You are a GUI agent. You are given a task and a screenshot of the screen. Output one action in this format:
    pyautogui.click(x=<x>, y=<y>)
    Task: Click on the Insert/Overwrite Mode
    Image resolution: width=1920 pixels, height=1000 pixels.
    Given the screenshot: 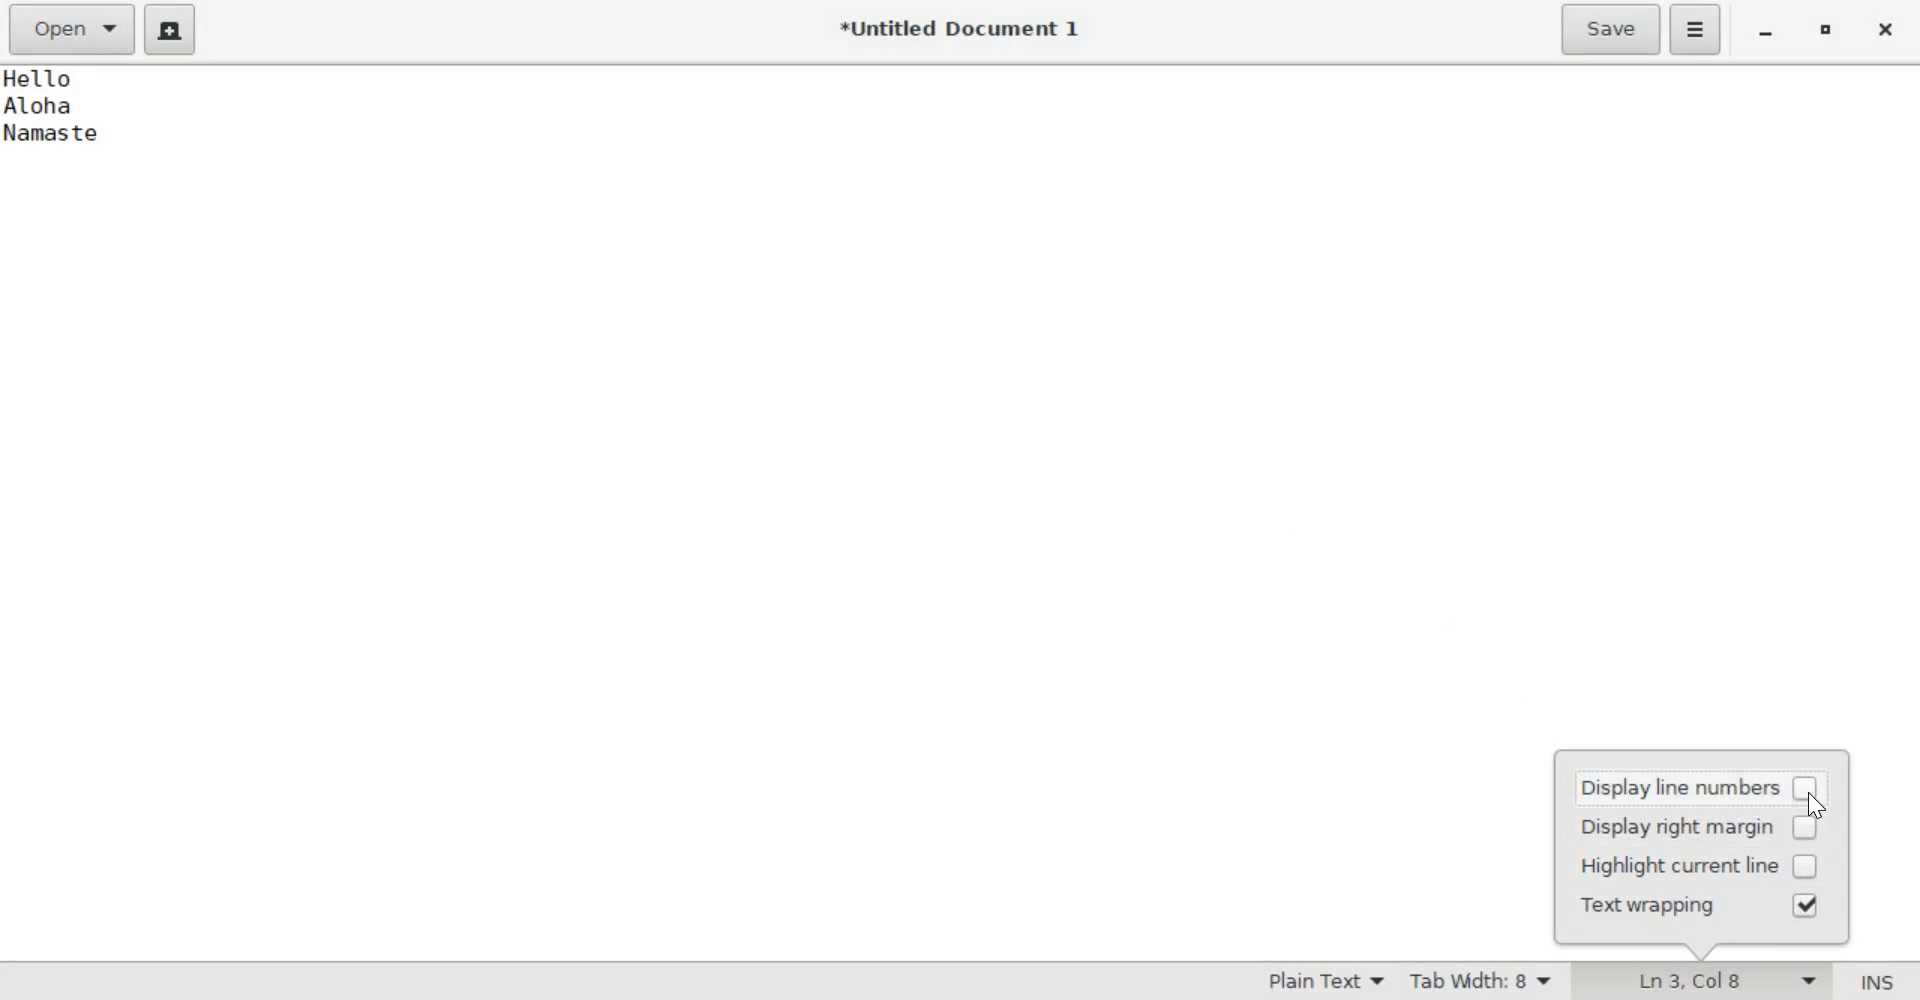 What is the action you would take?
    pyautogui.click(x=1877, y=980)
    